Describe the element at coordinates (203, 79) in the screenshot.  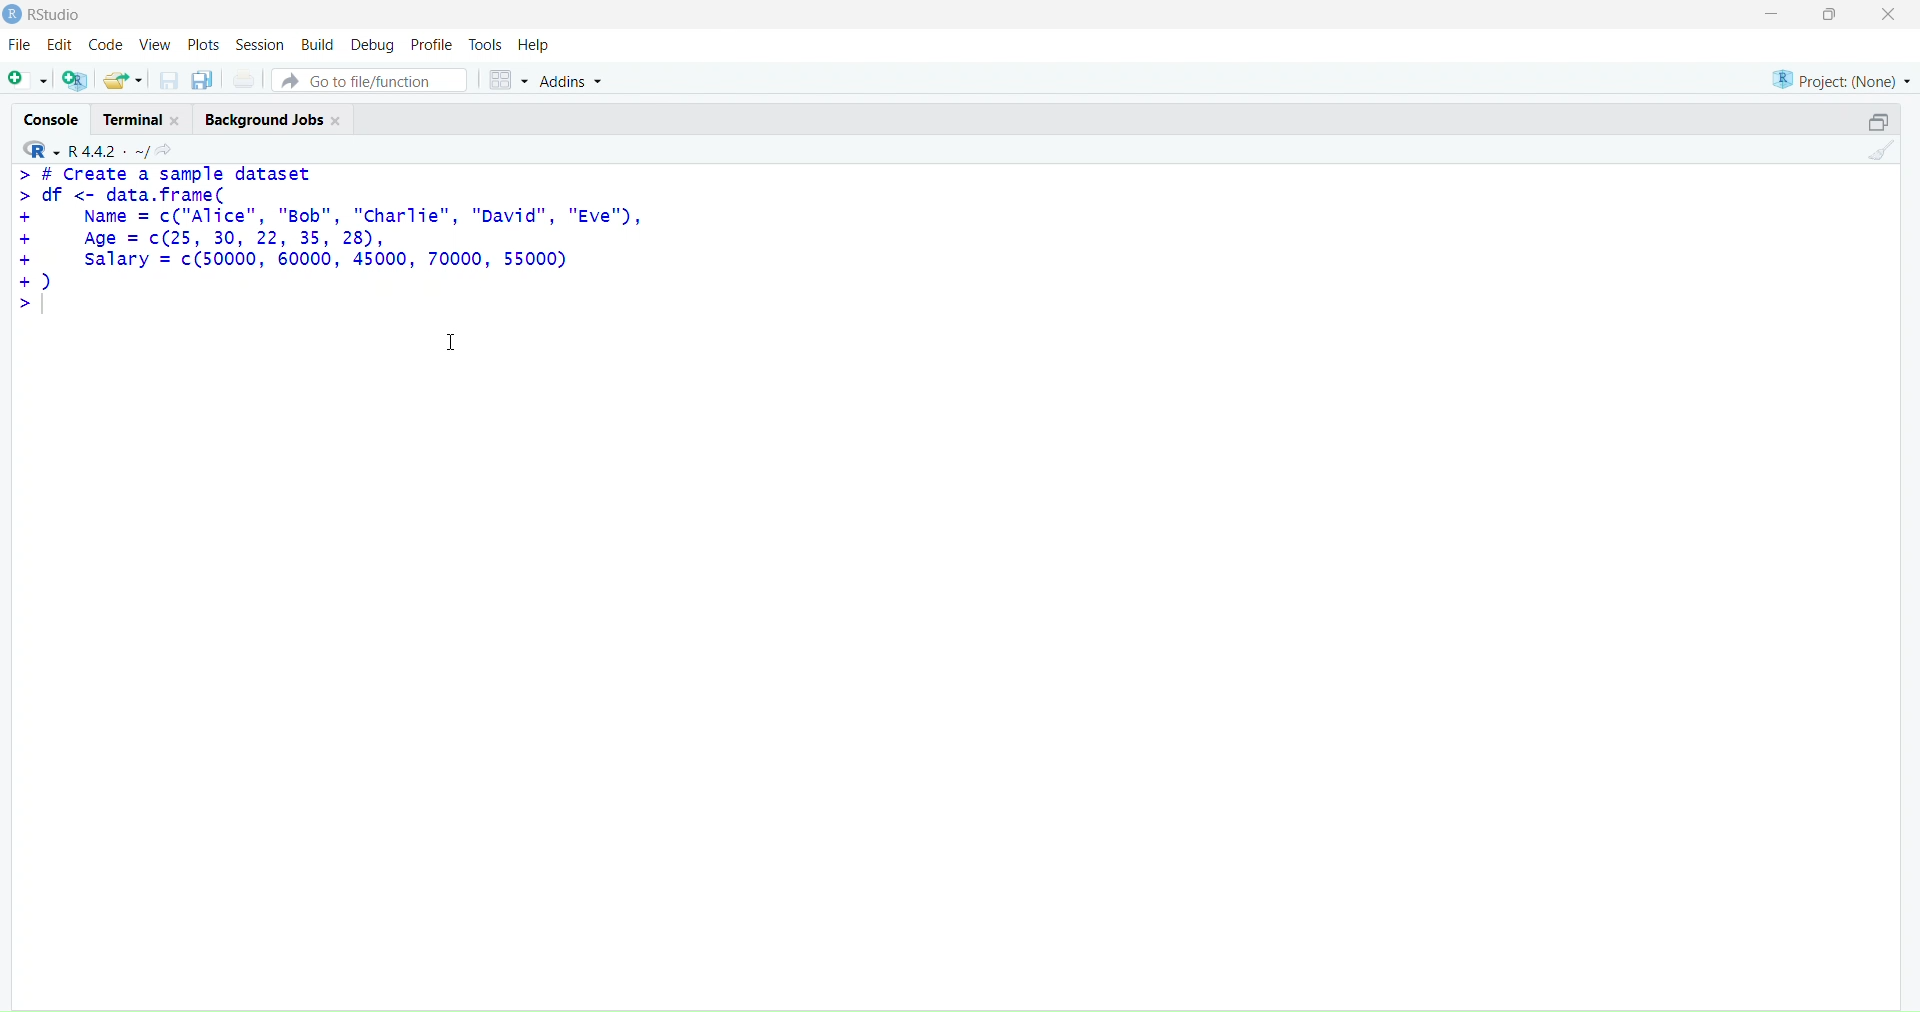
I see `save all open documents` at that location.